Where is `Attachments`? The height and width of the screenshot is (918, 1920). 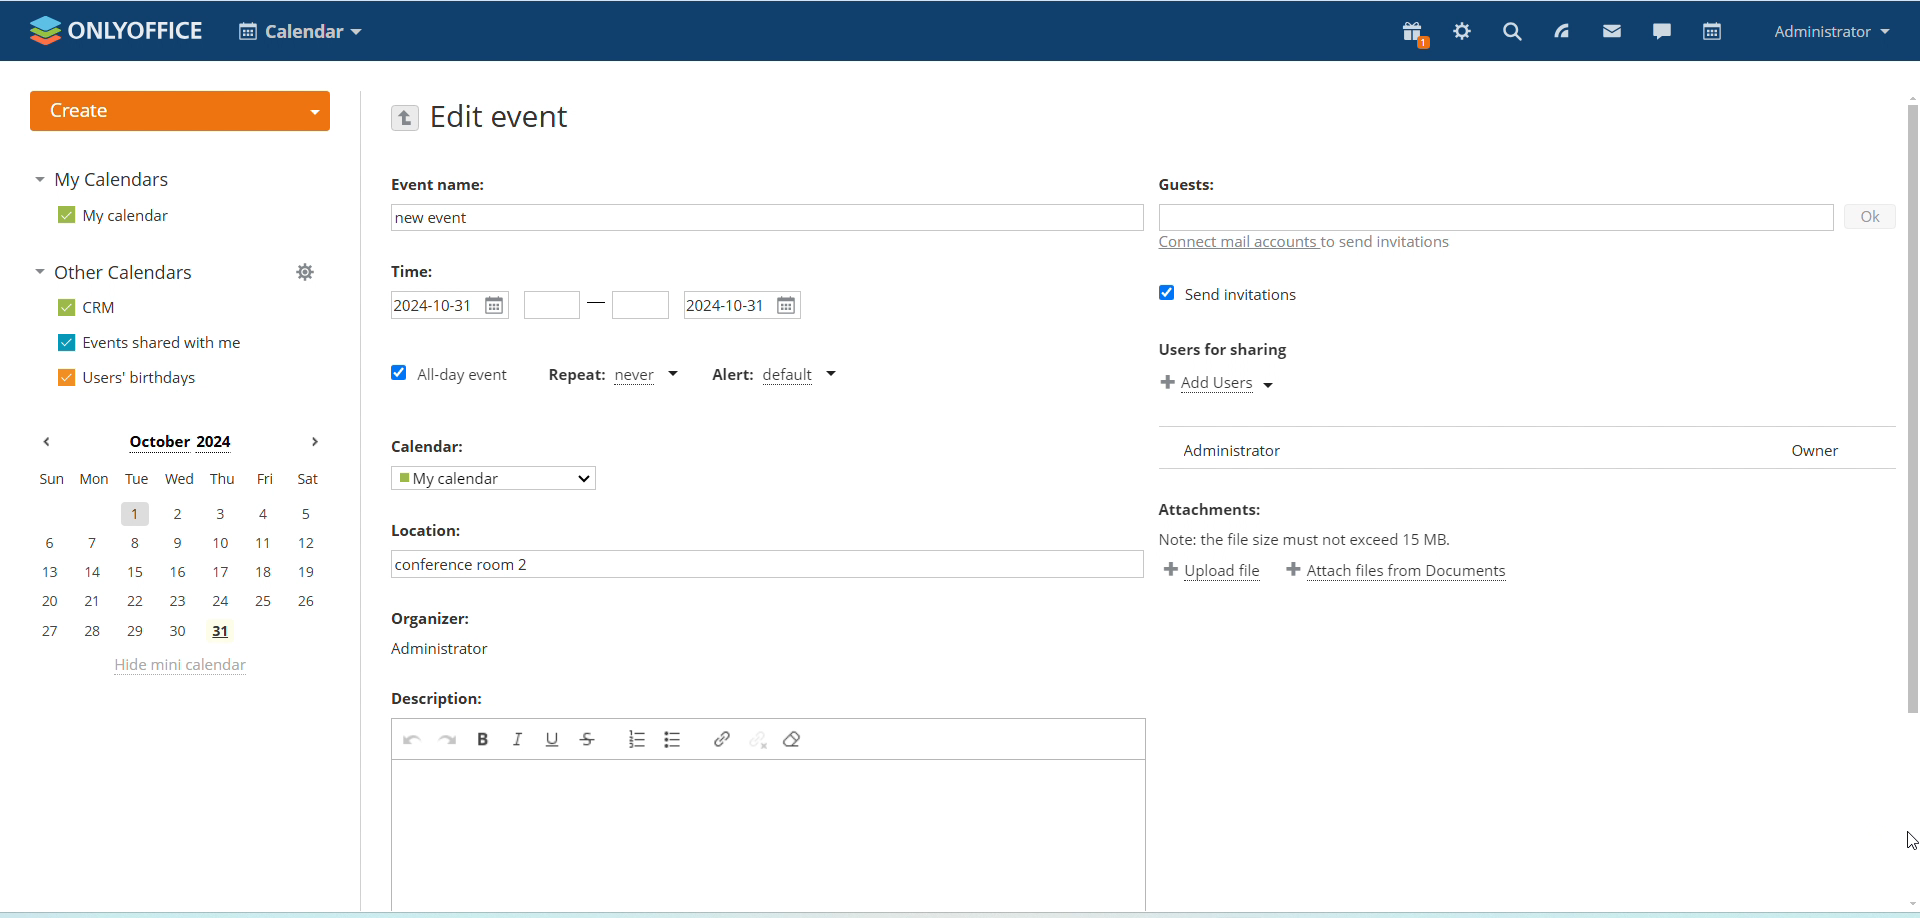 Attachments is located at coordinates (1210, 510).